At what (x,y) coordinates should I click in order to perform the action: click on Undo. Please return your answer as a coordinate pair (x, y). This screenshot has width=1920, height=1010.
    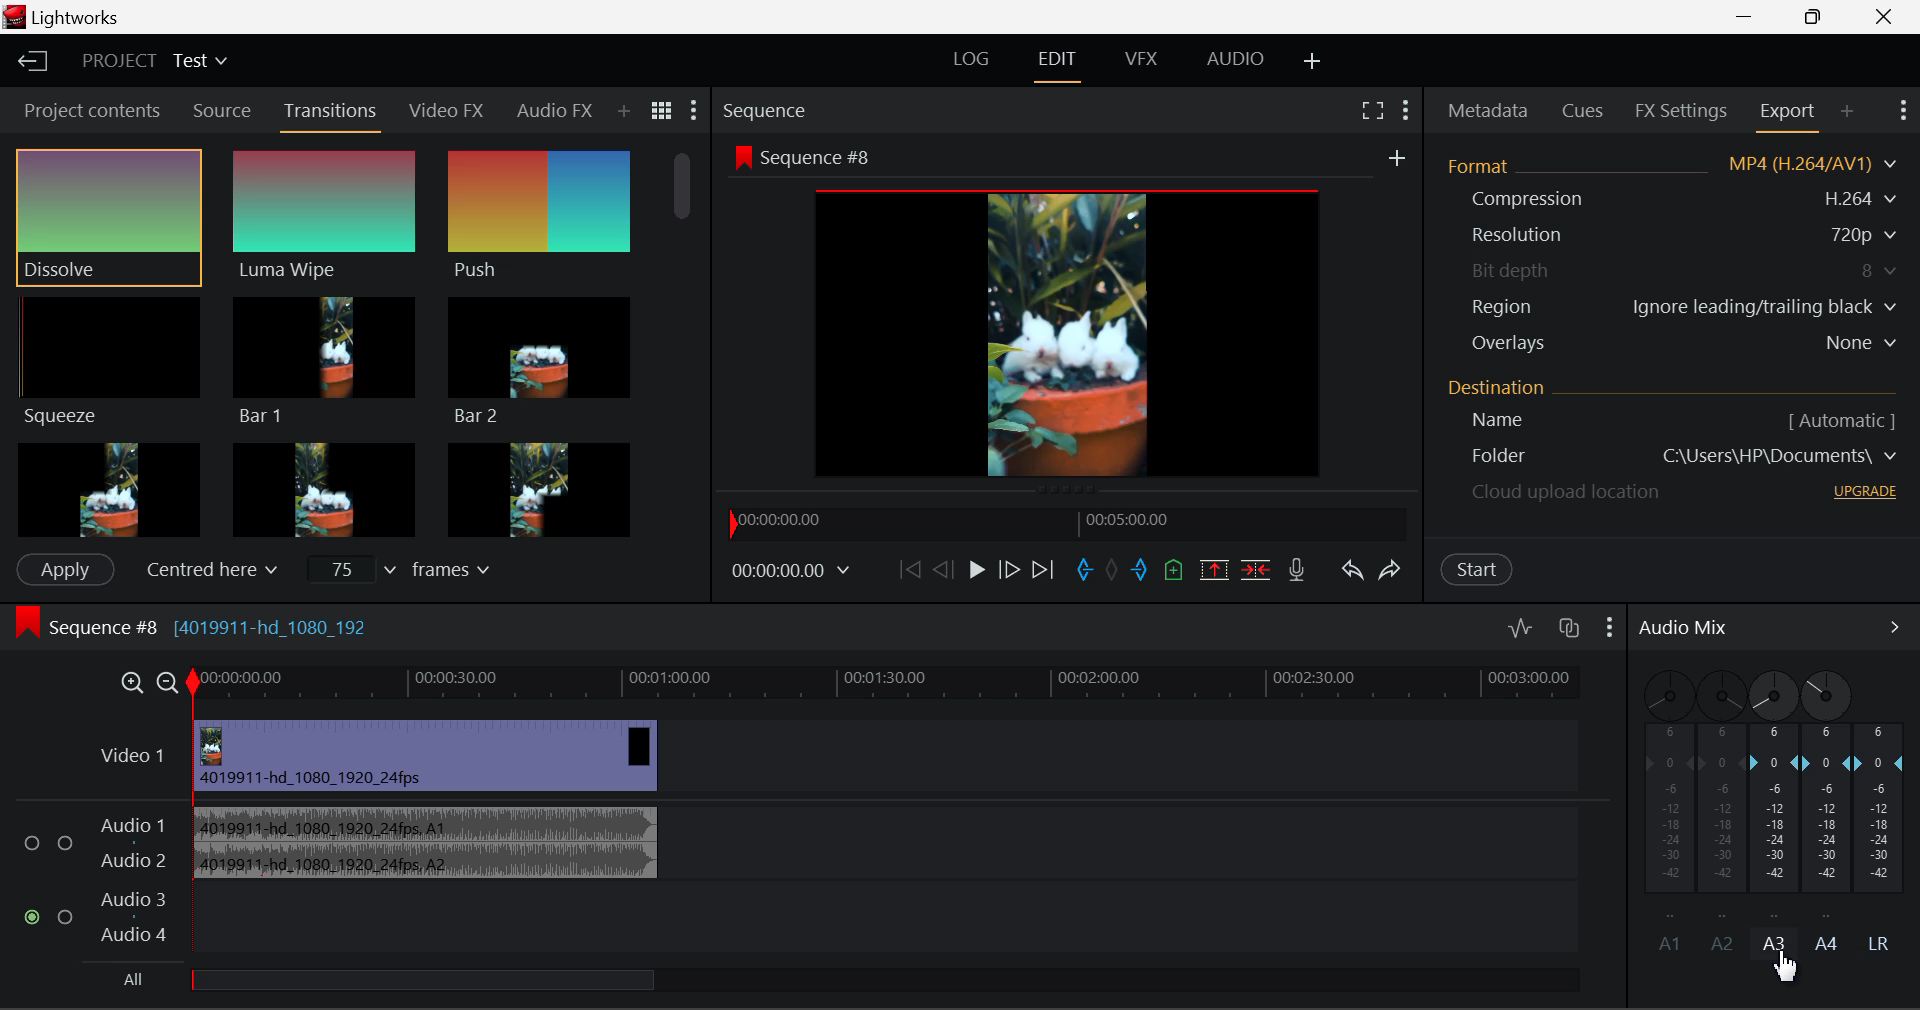
    Looking at the image, I should click on (1351, 569).